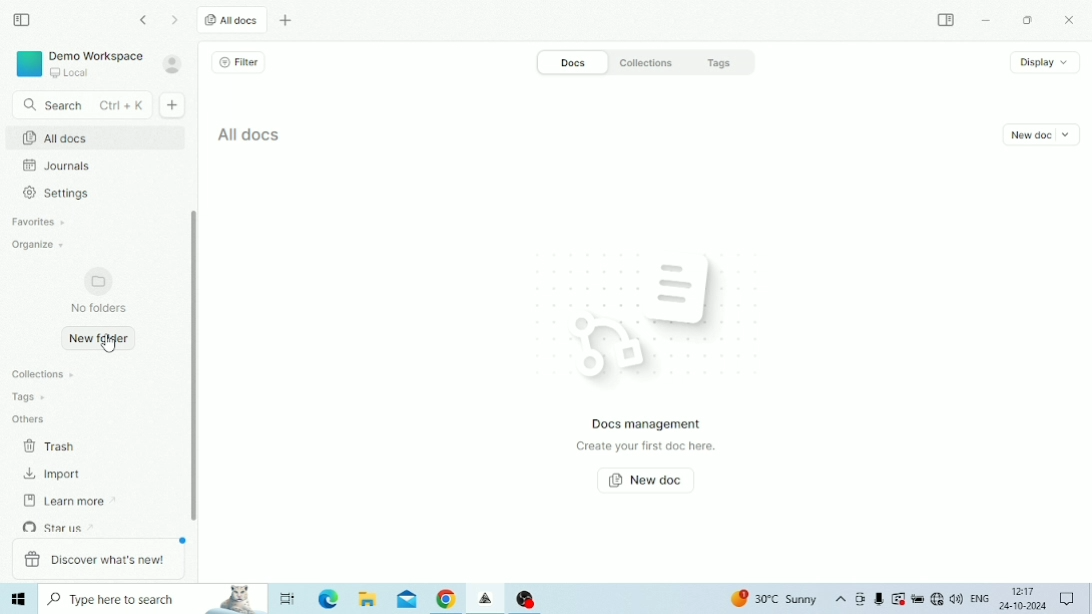 This screenshot has height=614, width=1092. What do you see at coordinates (30, 419) in the screenshot?
I see `Others` at bounding box center [30, 419].